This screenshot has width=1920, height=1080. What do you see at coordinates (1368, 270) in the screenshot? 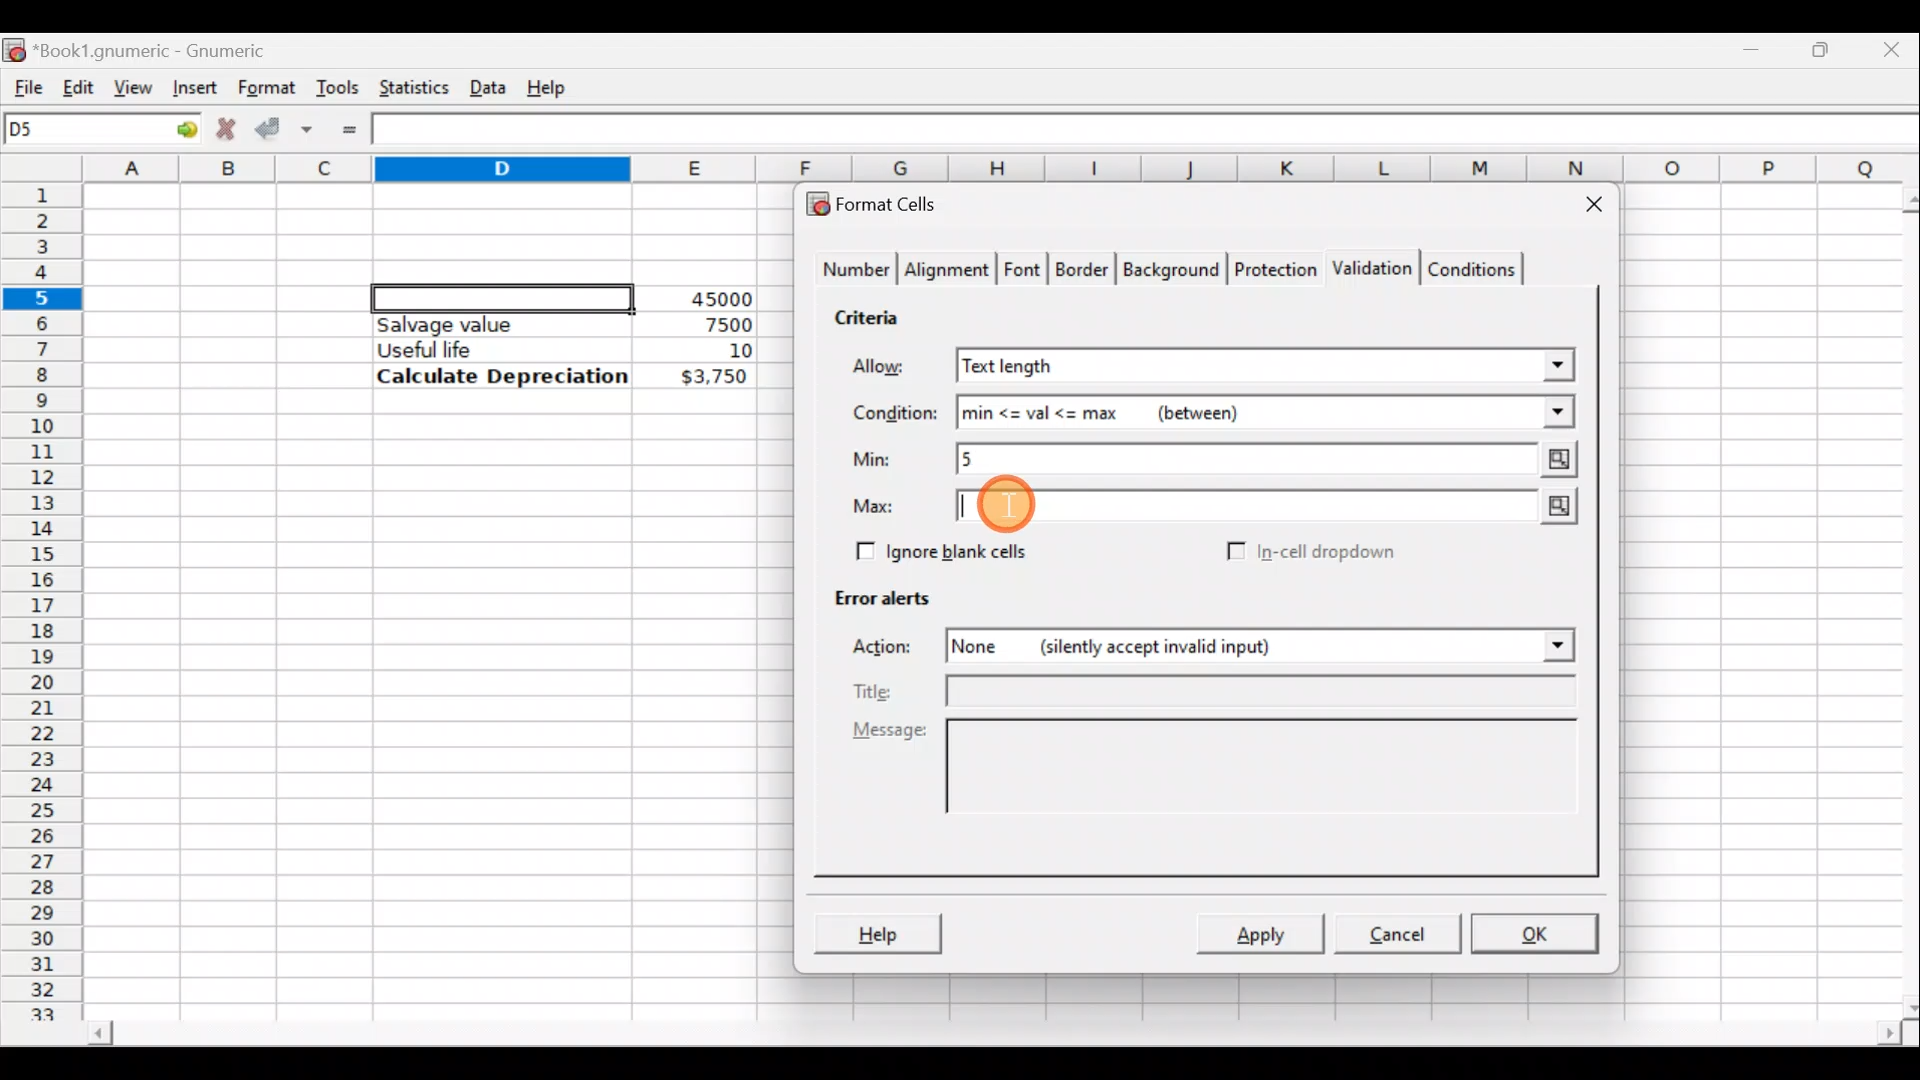
I see `Validation` at bounding box center [1368, 270].